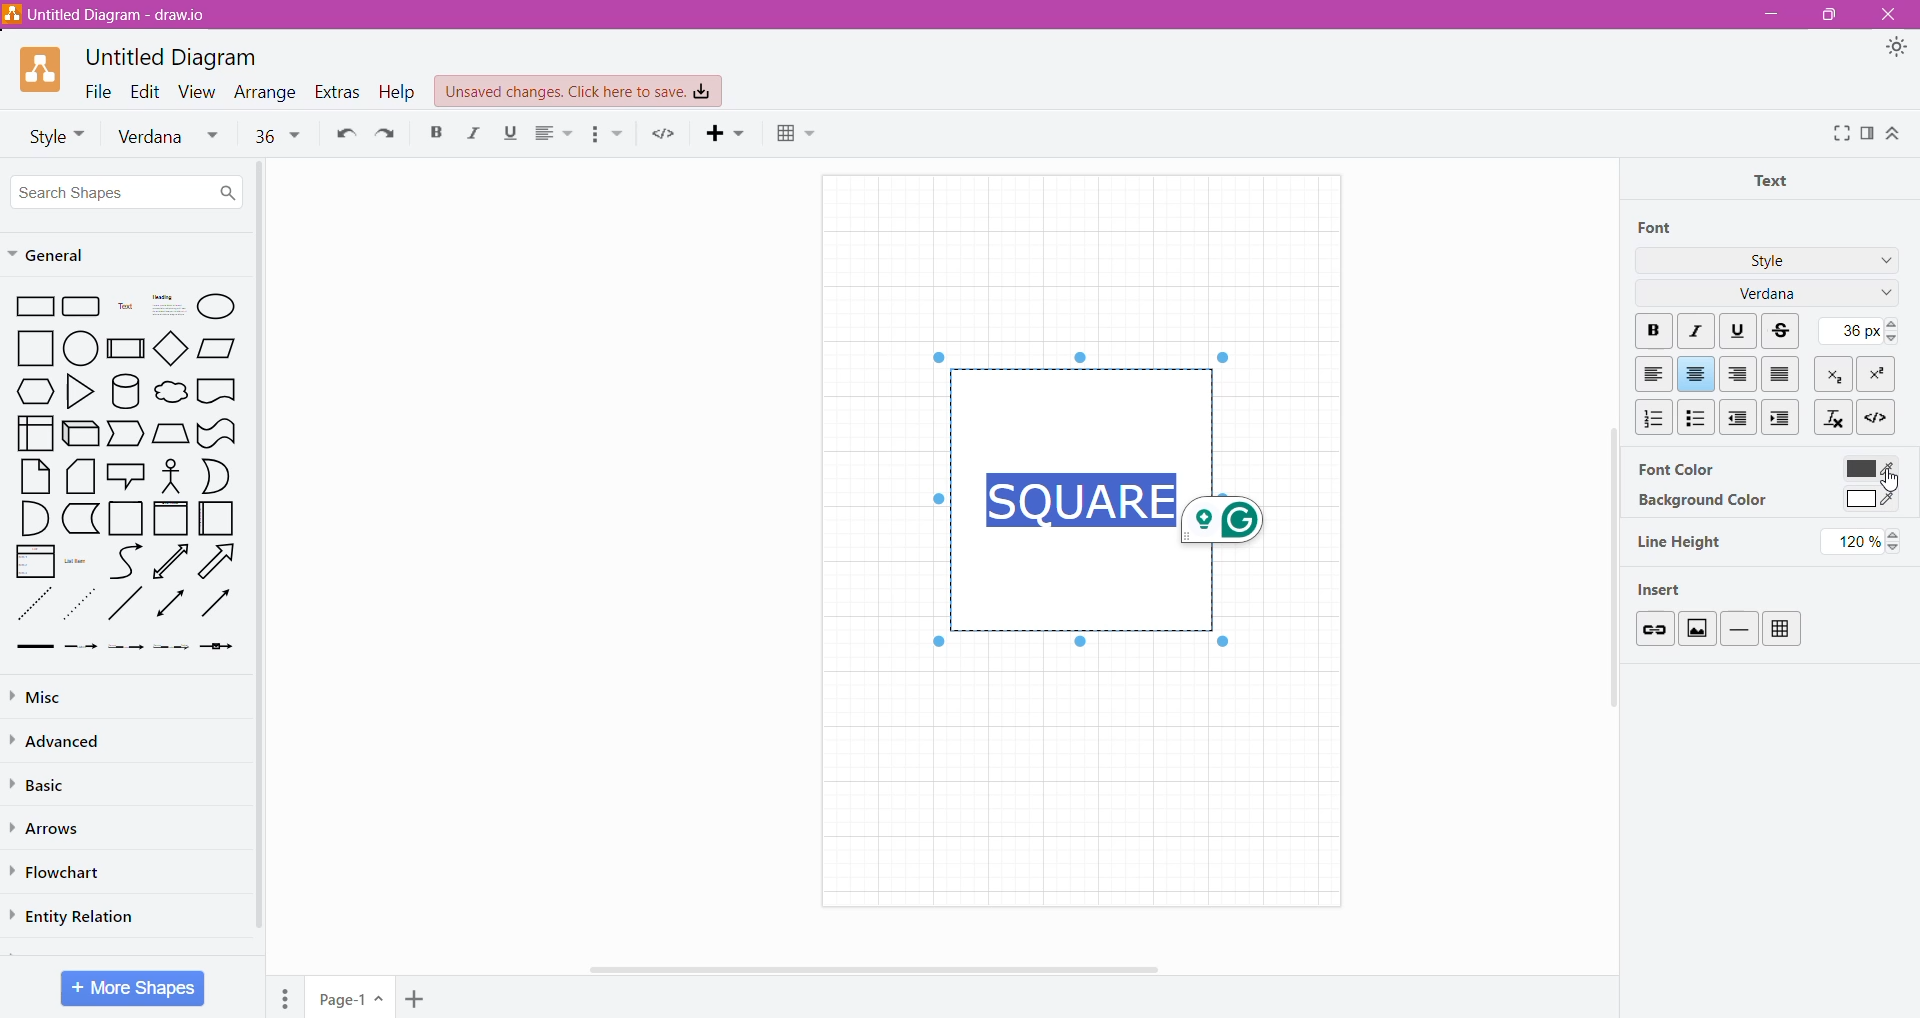 The width and height of the screenshot is (1920, 1018). I want to click on Unsaved Changes. Click here to save, so click(579, 92).